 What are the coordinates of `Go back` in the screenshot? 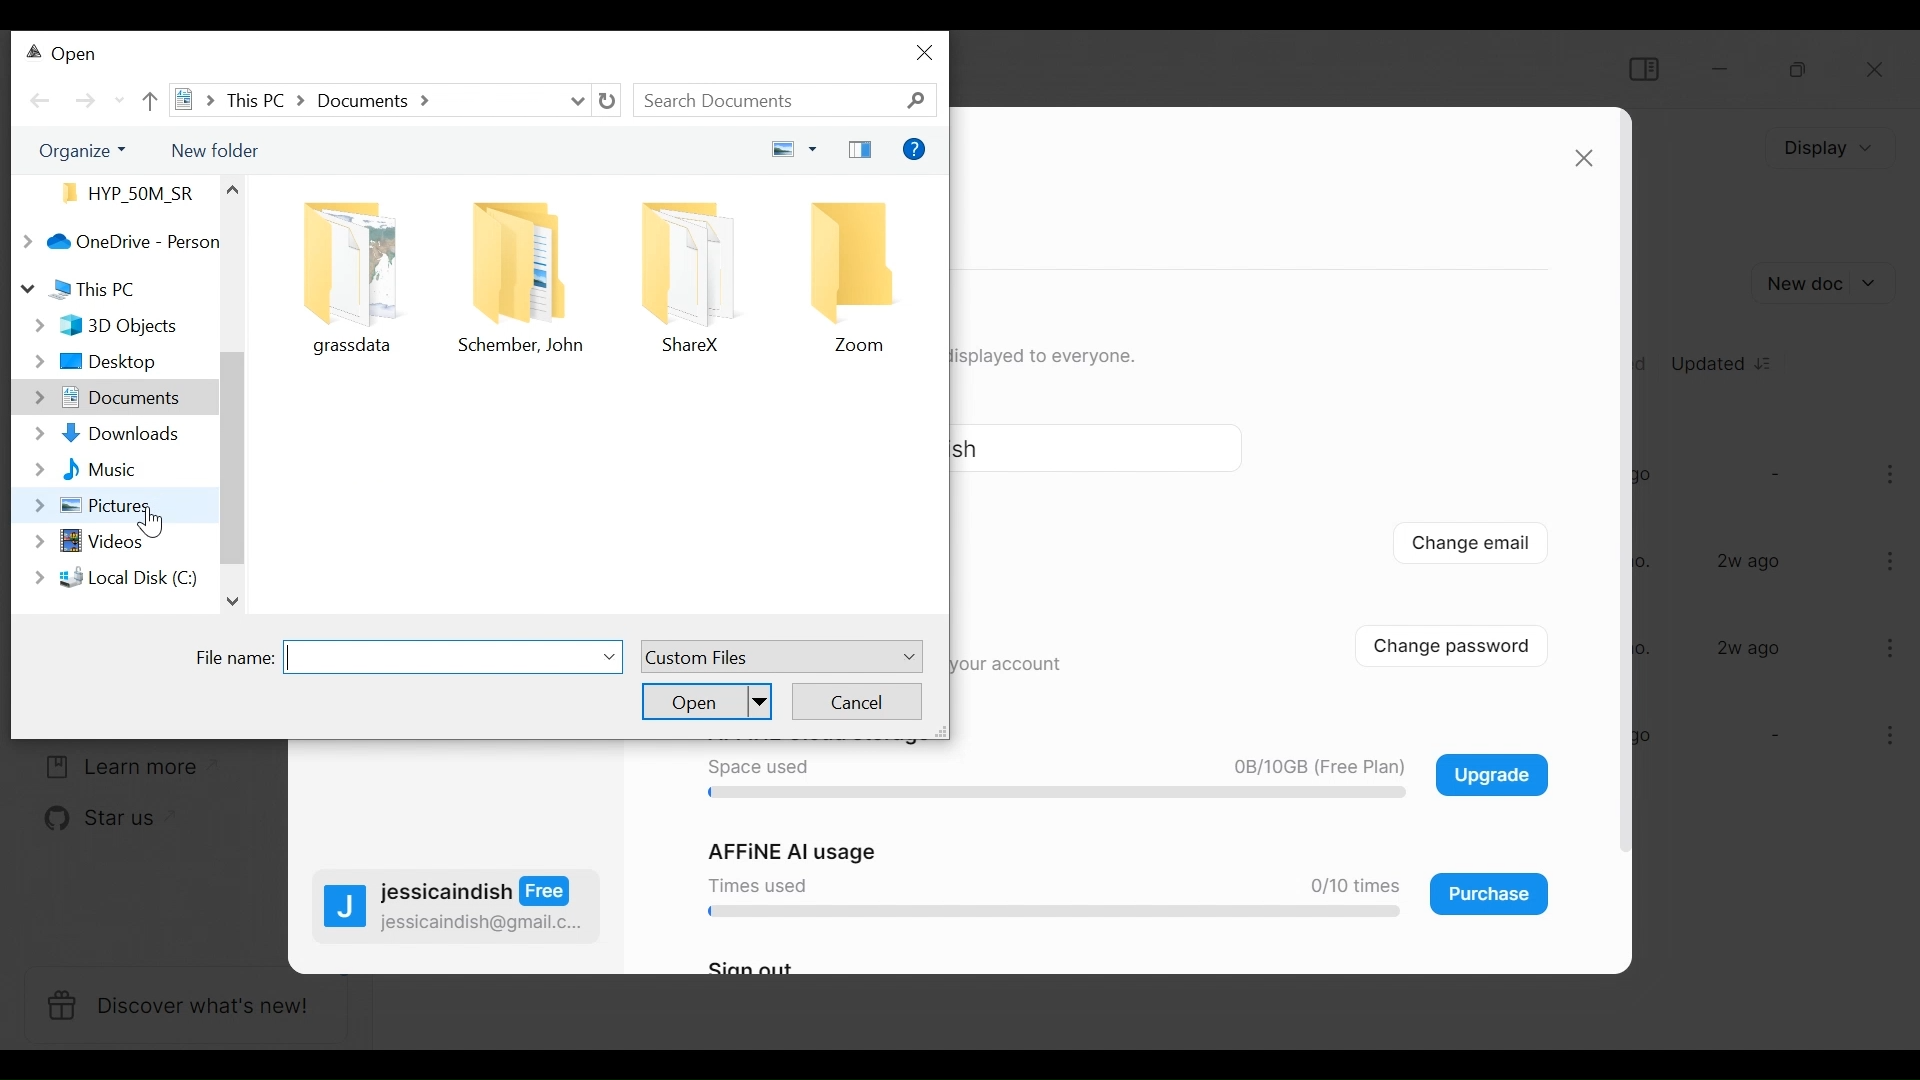 It's located at (41, 101).